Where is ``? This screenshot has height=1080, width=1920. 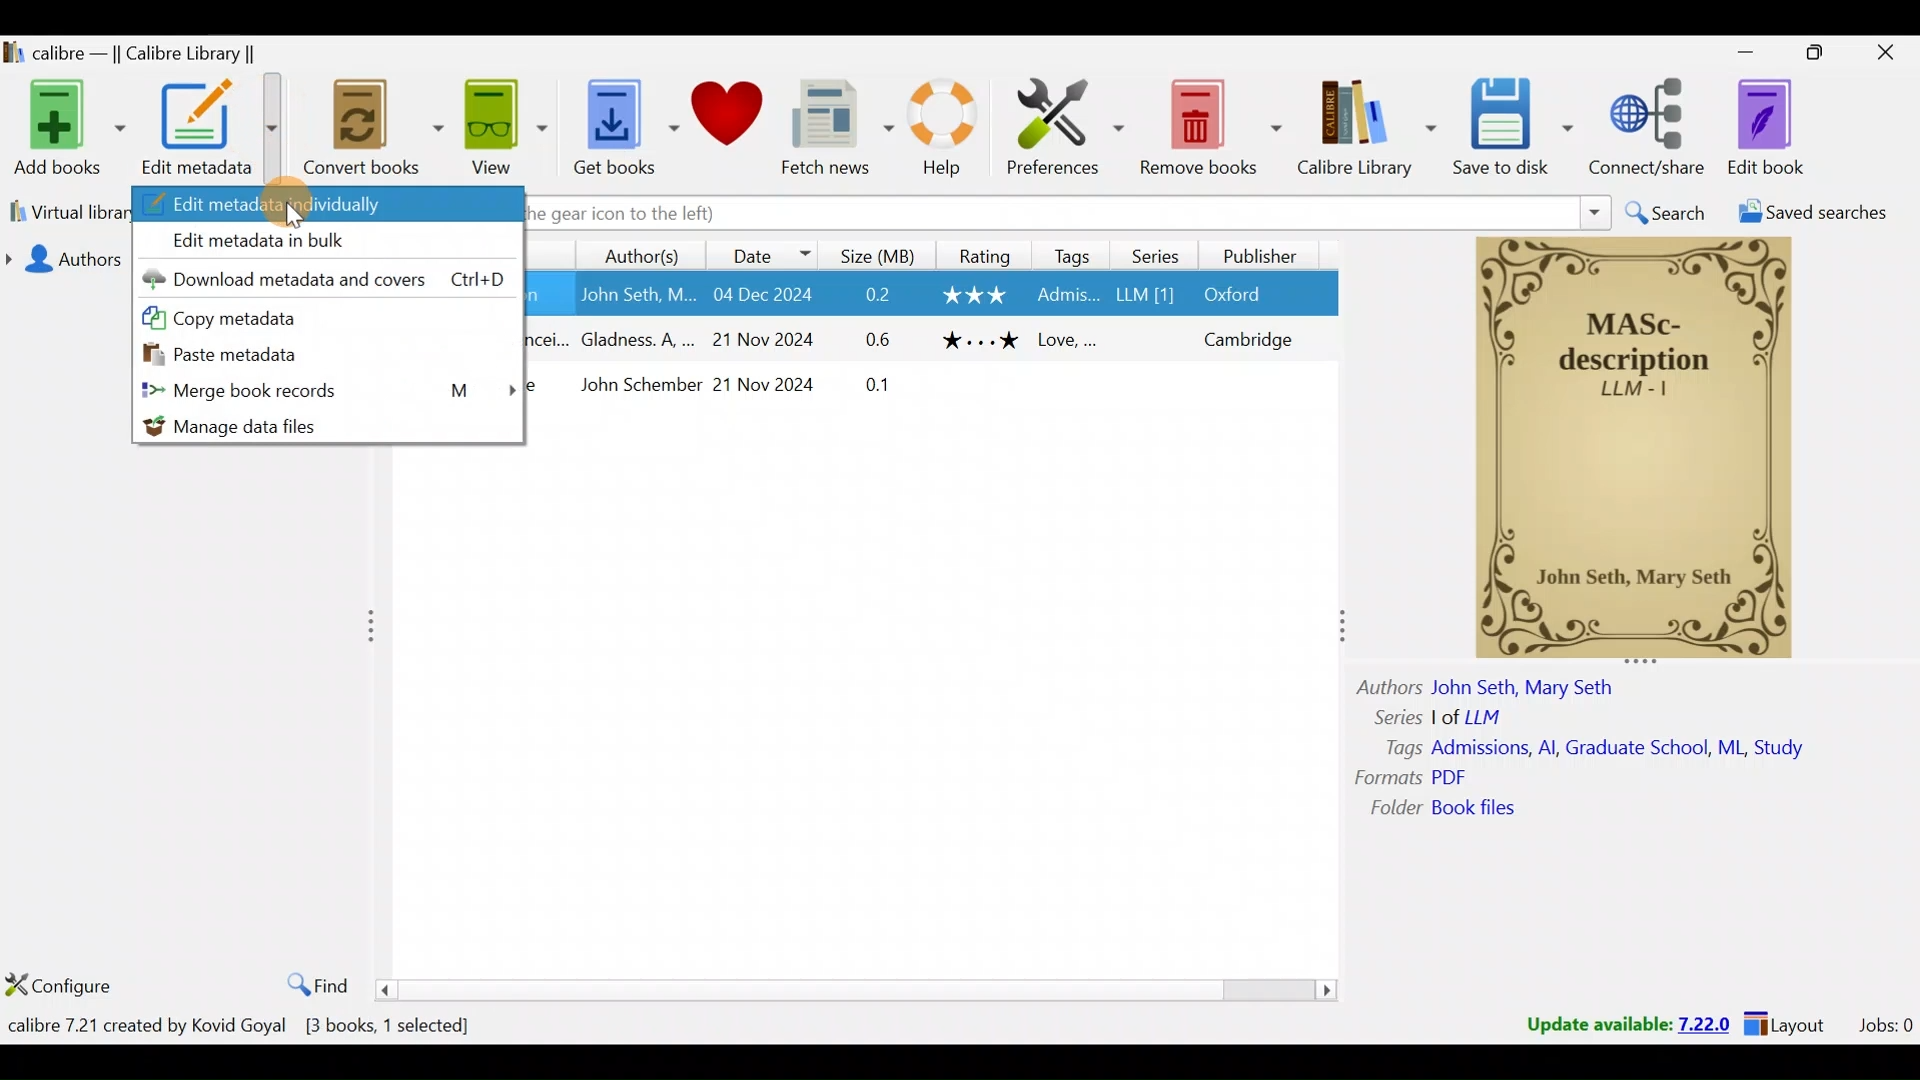  is located at coordinates (1485, 811).